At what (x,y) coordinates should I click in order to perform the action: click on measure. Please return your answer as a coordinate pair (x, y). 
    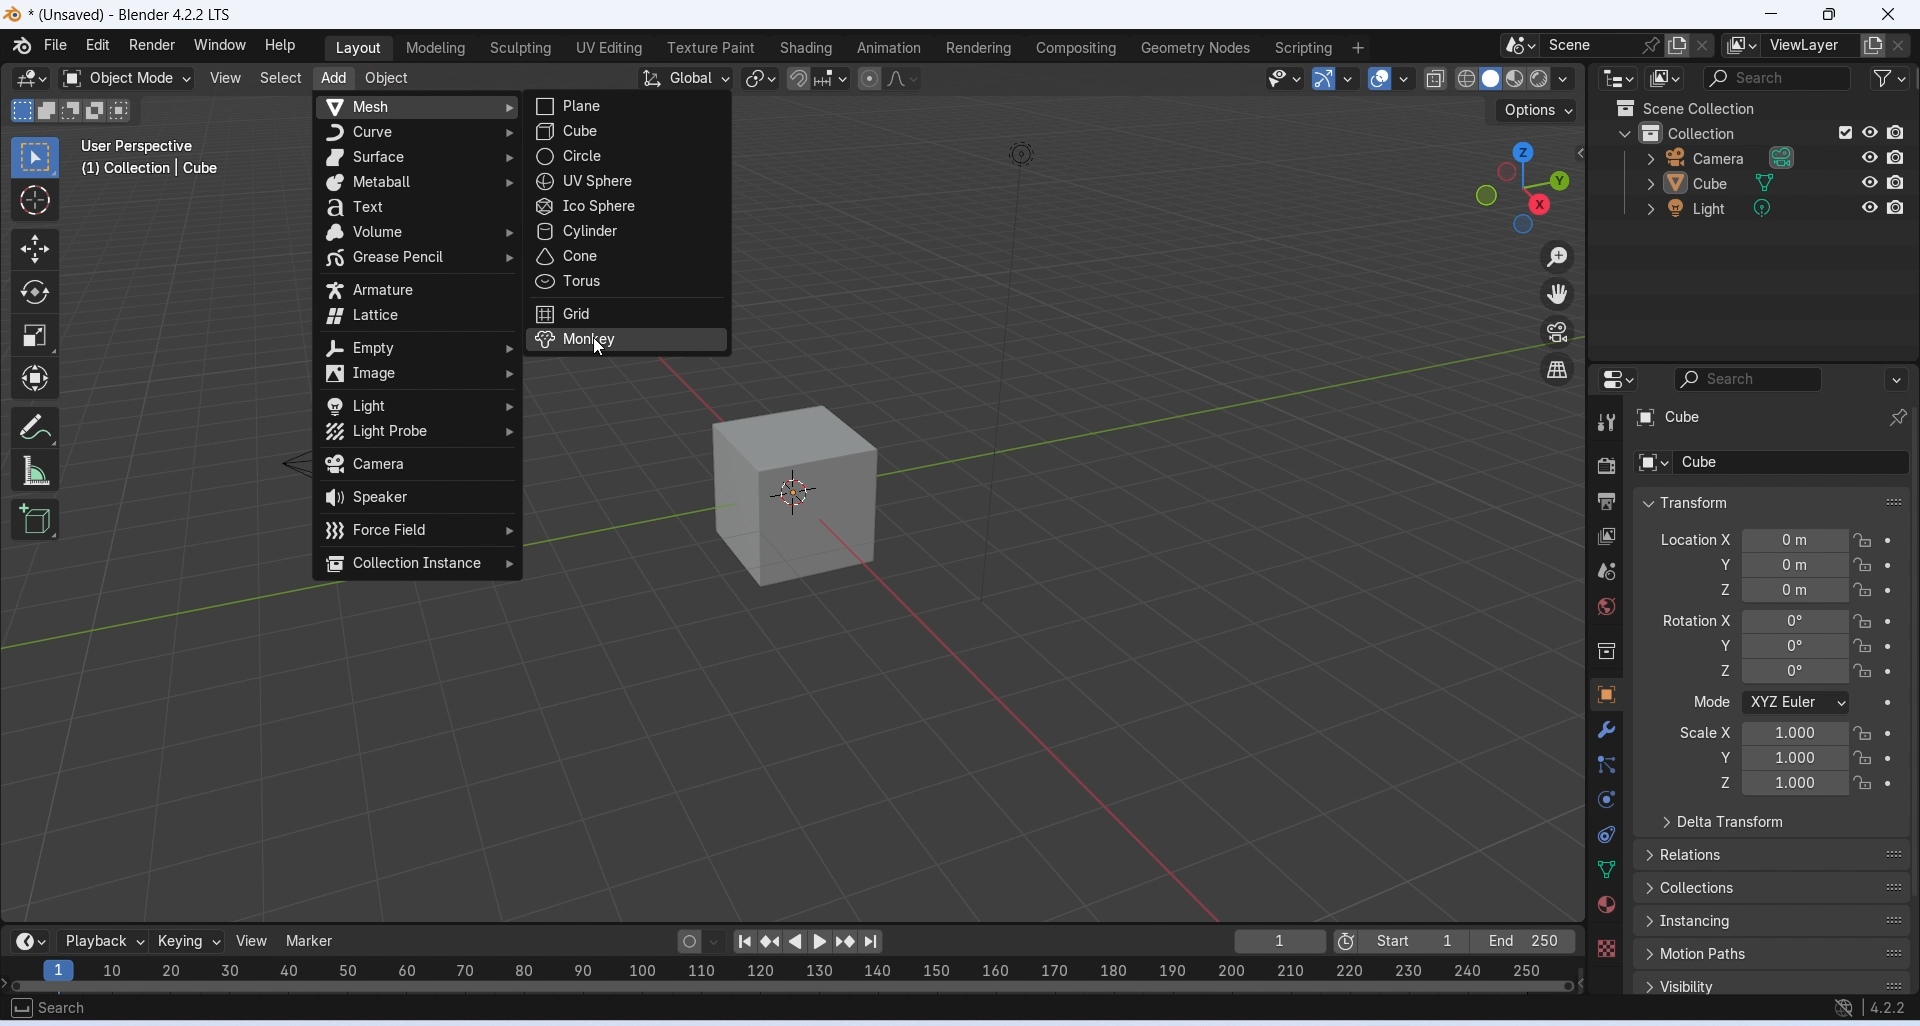
    Looking at the image, I should click on (35, 469).